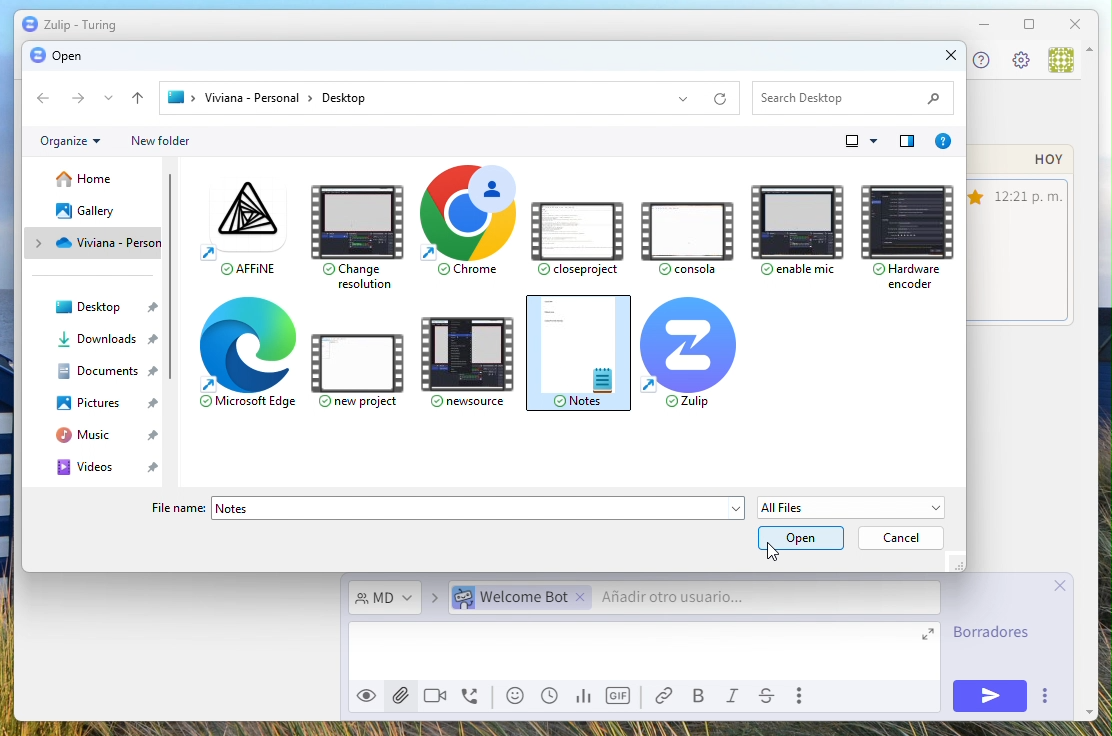  What do you see at coordinates (902, 539) in the screenshot?
I see `Cancel` at bounding box center [902, 539].